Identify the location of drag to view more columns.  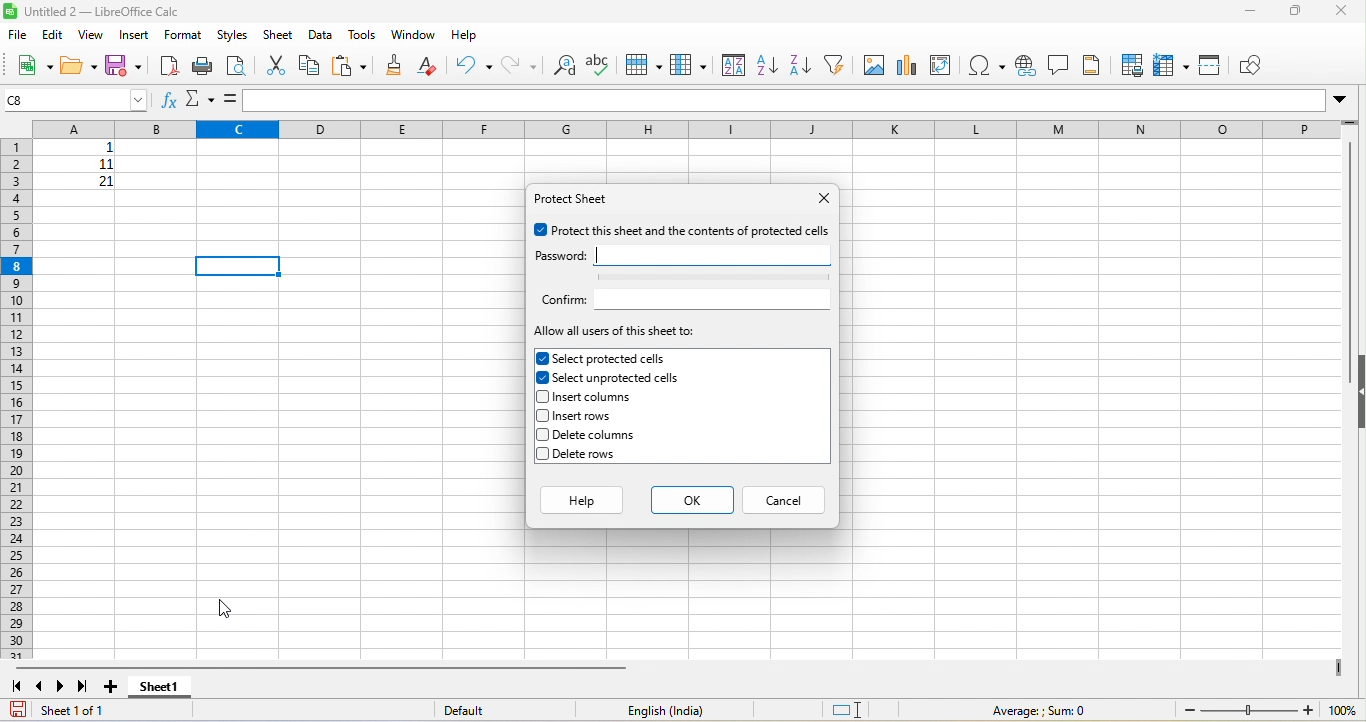
(1335, 666).